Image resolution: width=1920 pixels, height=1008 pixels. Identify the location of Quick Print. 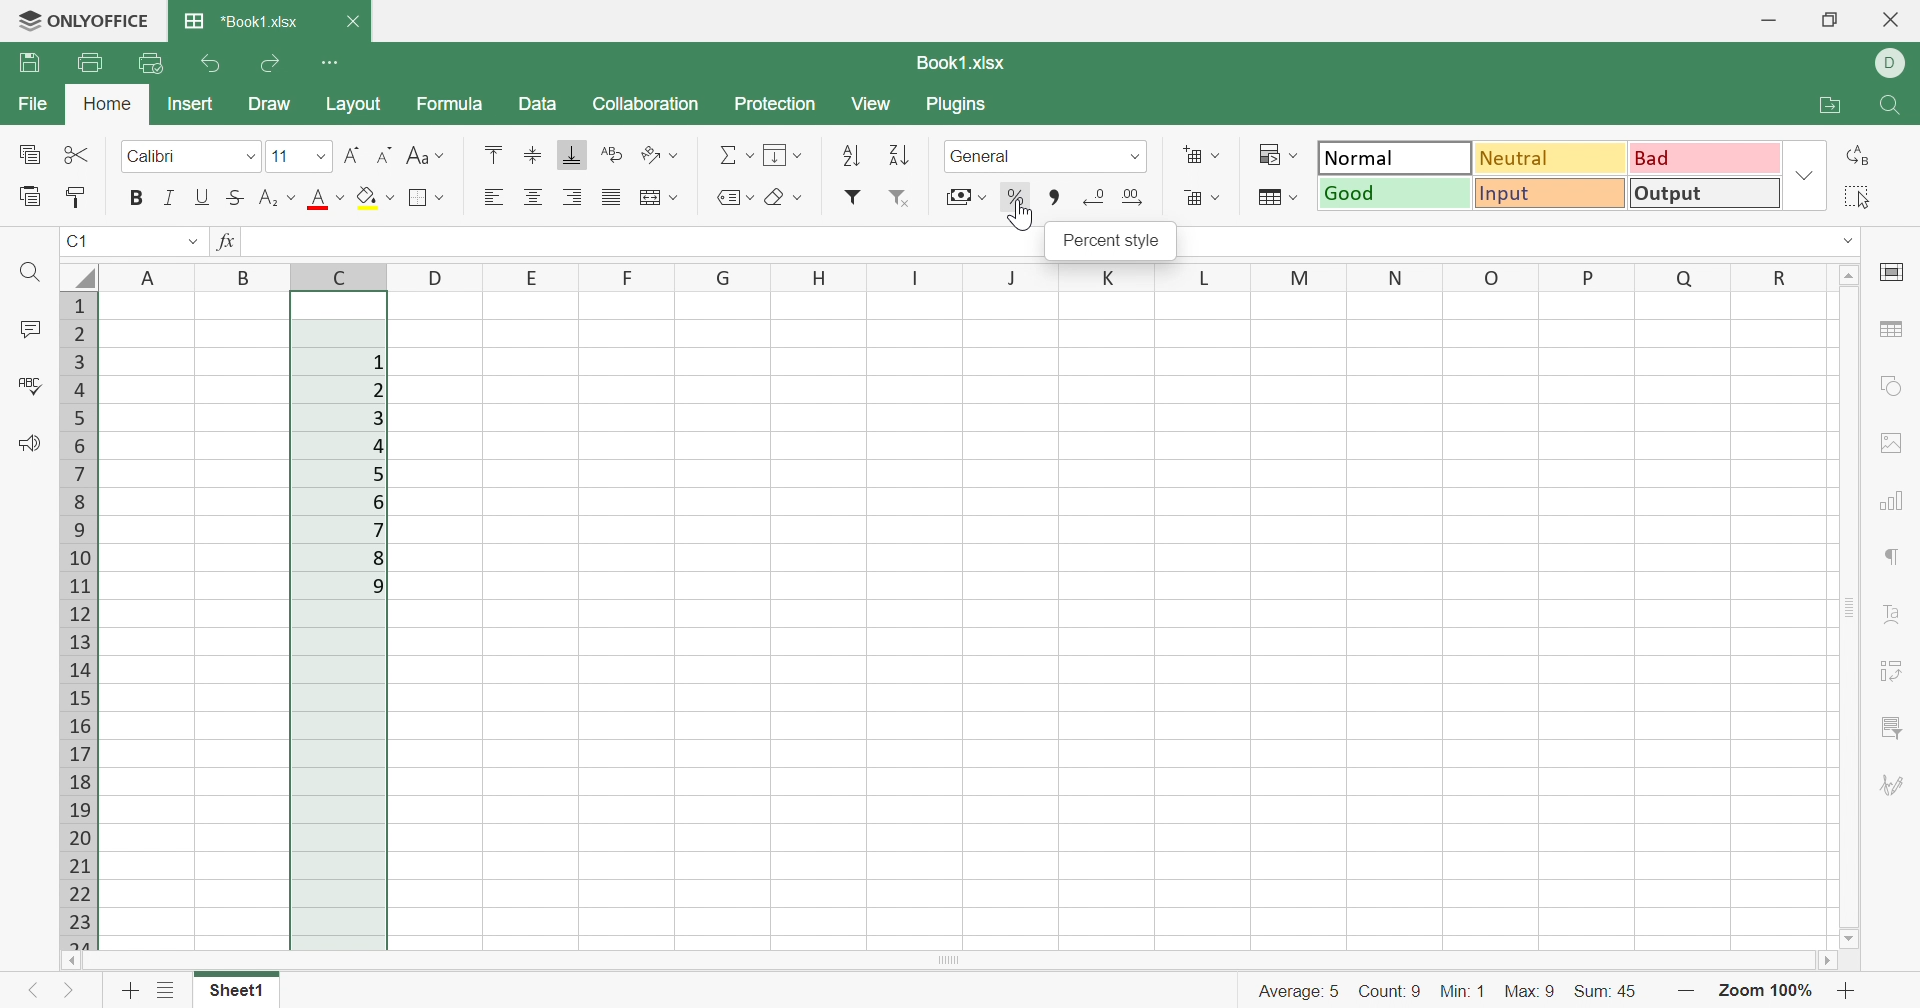
(148, 66).